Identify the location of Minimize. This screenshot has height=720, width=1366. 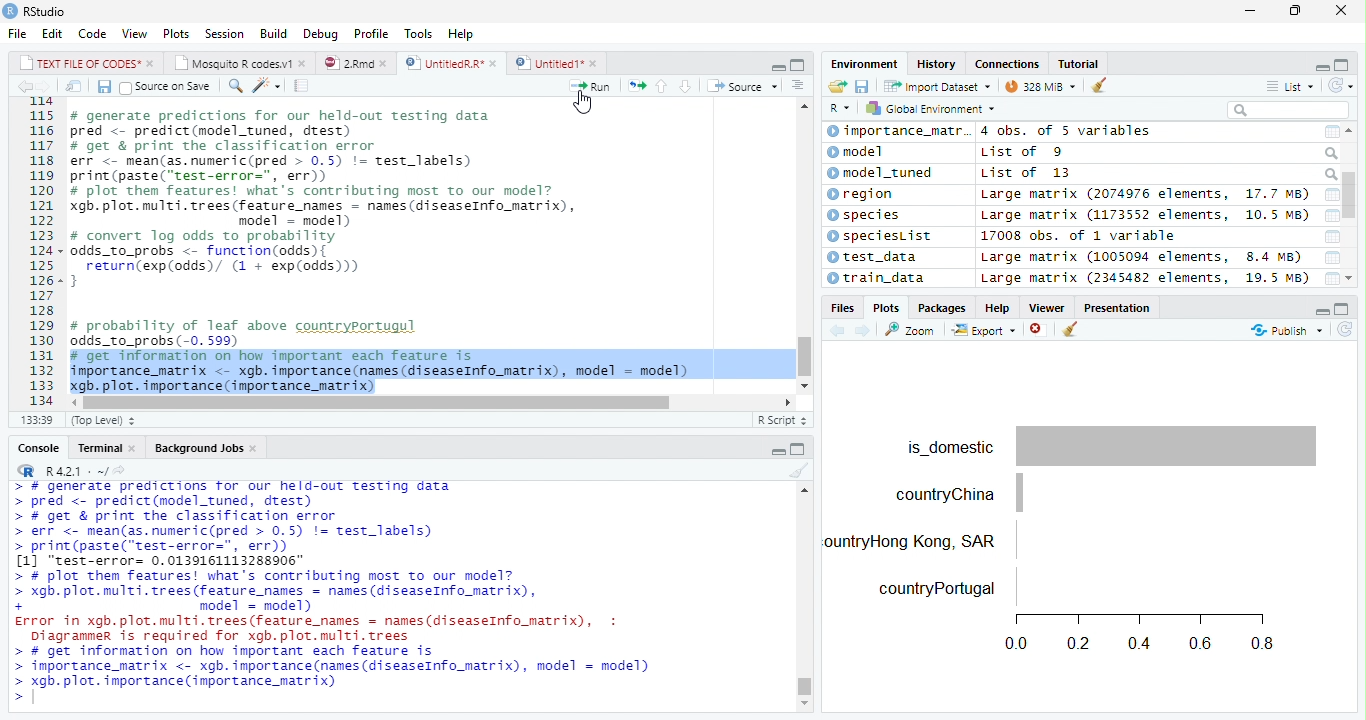
(1318, 65).